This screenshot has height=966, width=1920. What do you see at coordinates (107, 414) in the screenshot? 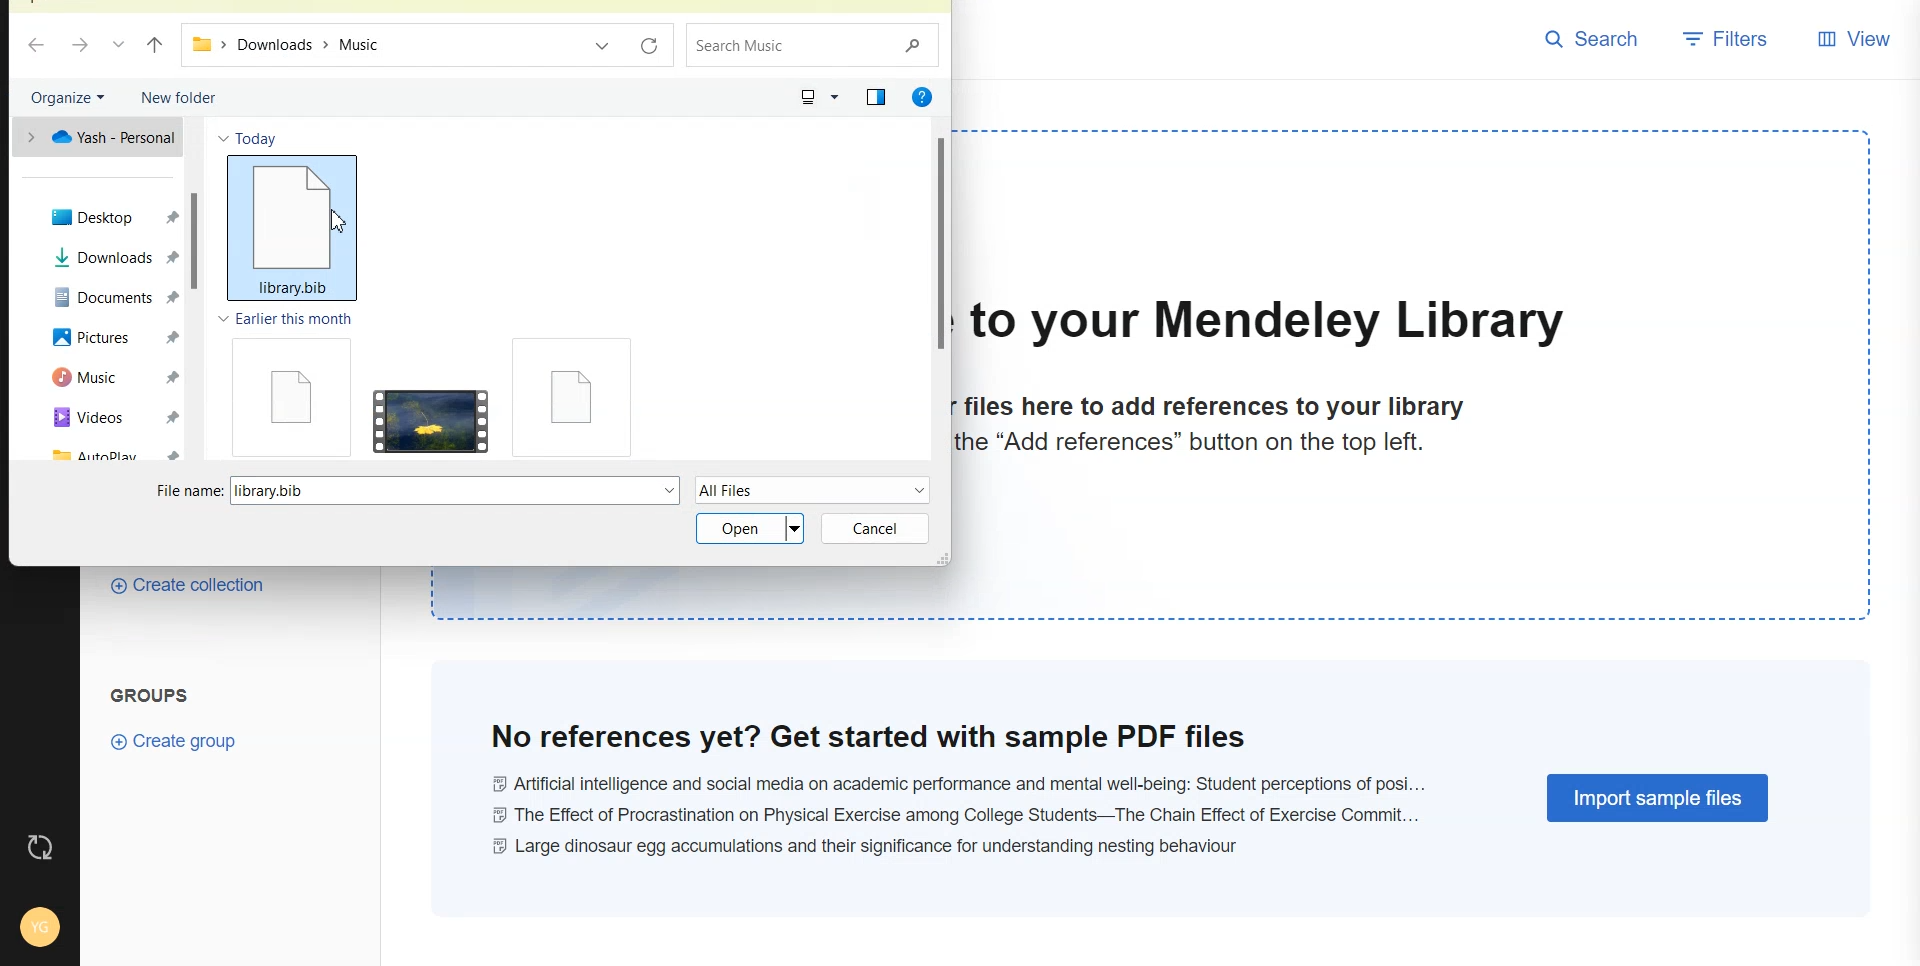
I see `Videos` at bounding box center [107, 414].